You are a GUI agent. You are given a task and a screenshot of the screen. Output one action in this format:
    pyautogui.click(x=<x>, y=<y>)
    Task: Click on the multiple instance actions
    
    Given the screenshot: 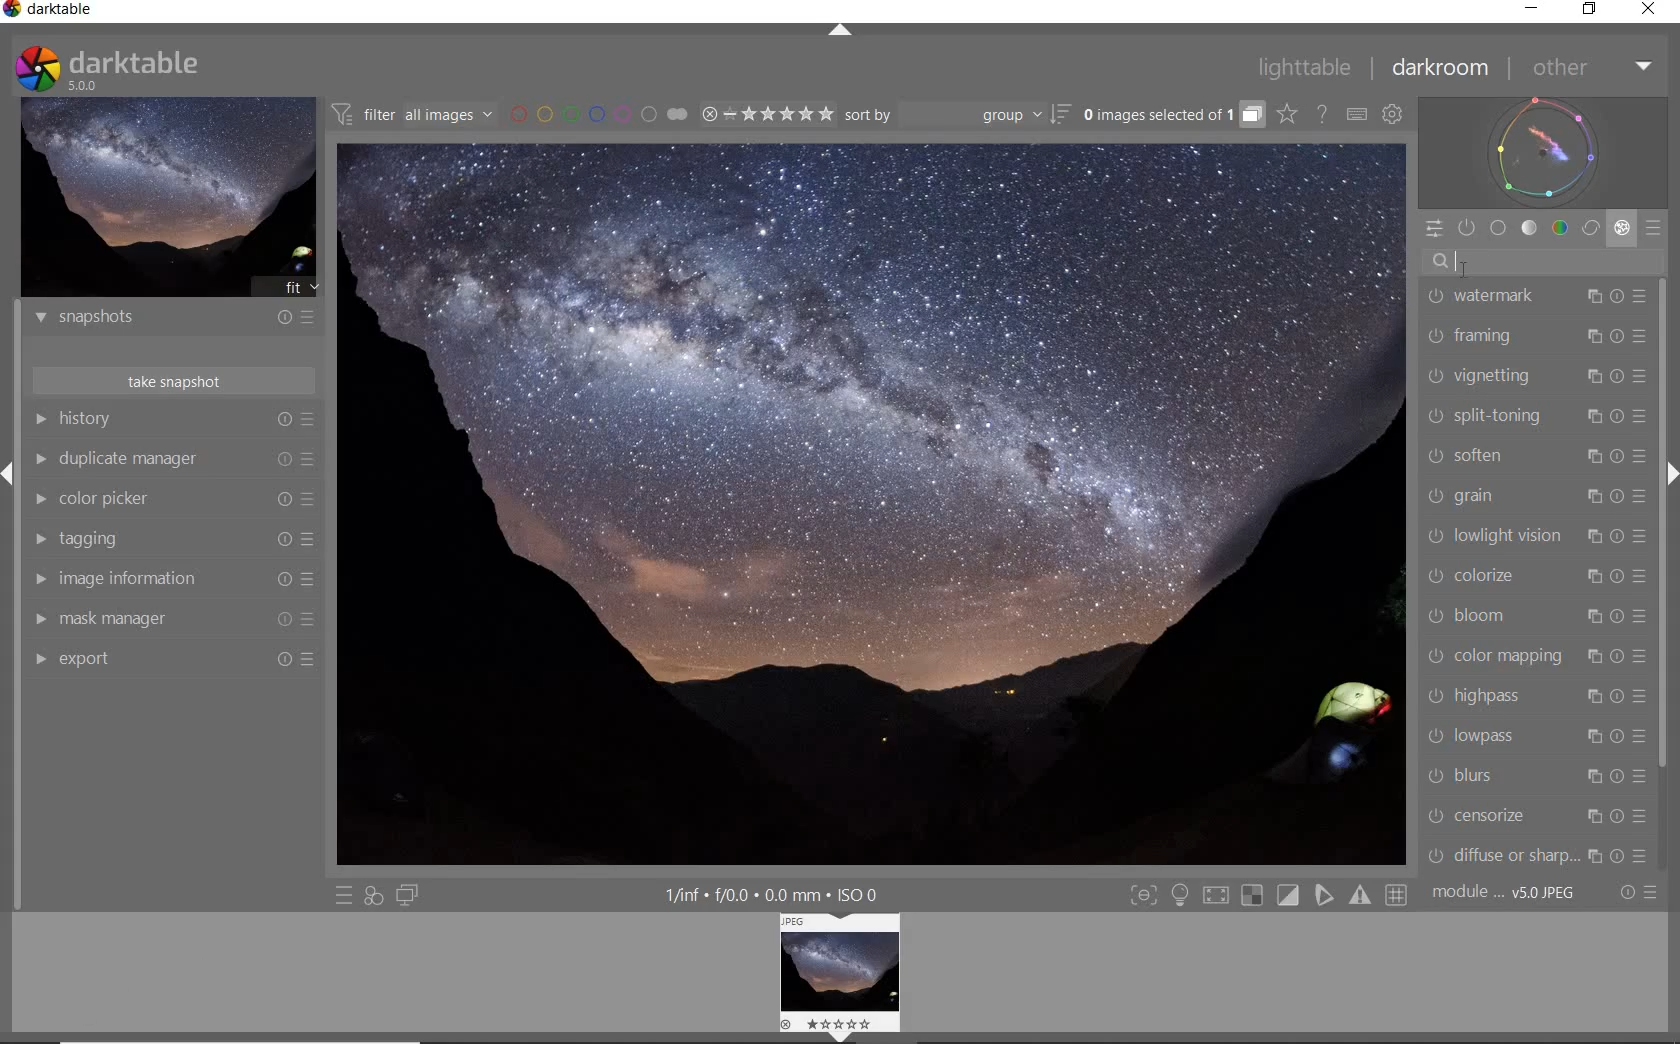 What is the action you would take?
    pyautogui.click(x=1594, y=292)
    